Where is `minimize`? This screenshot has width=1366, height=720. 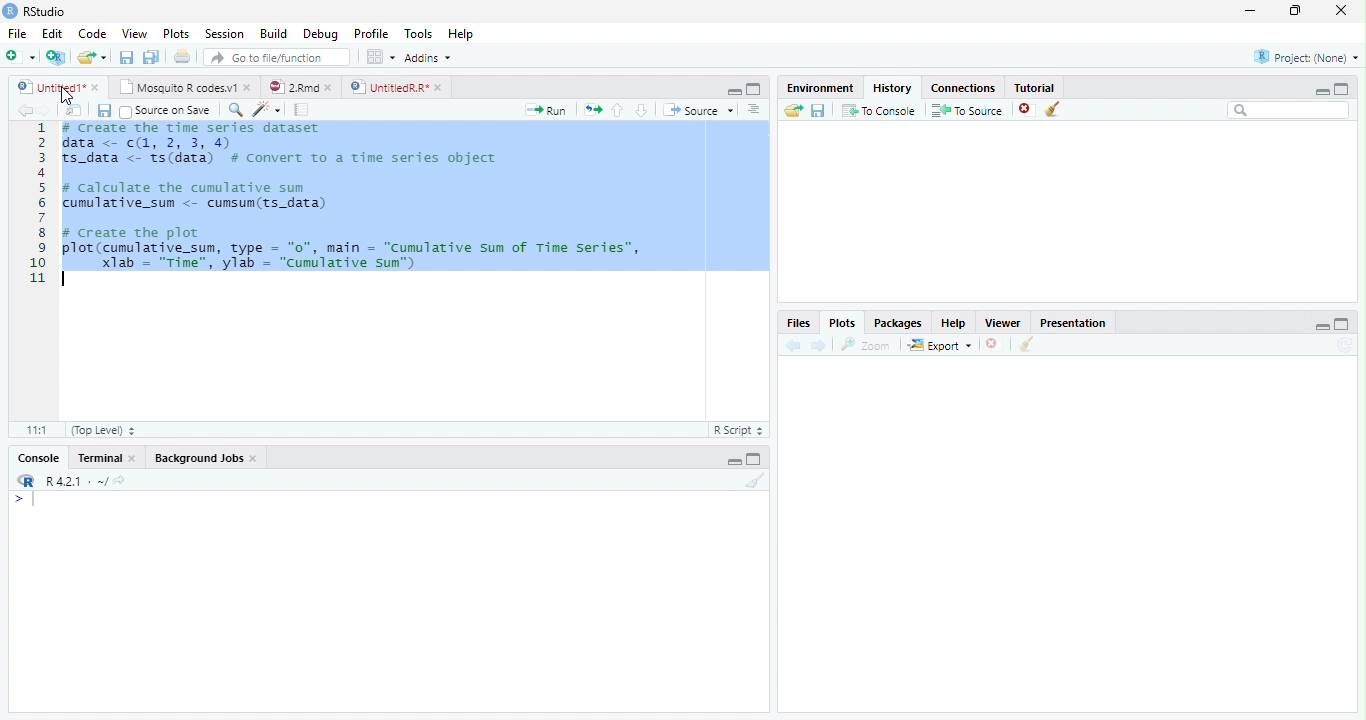
minimize is located at coordinates (1249, 12).